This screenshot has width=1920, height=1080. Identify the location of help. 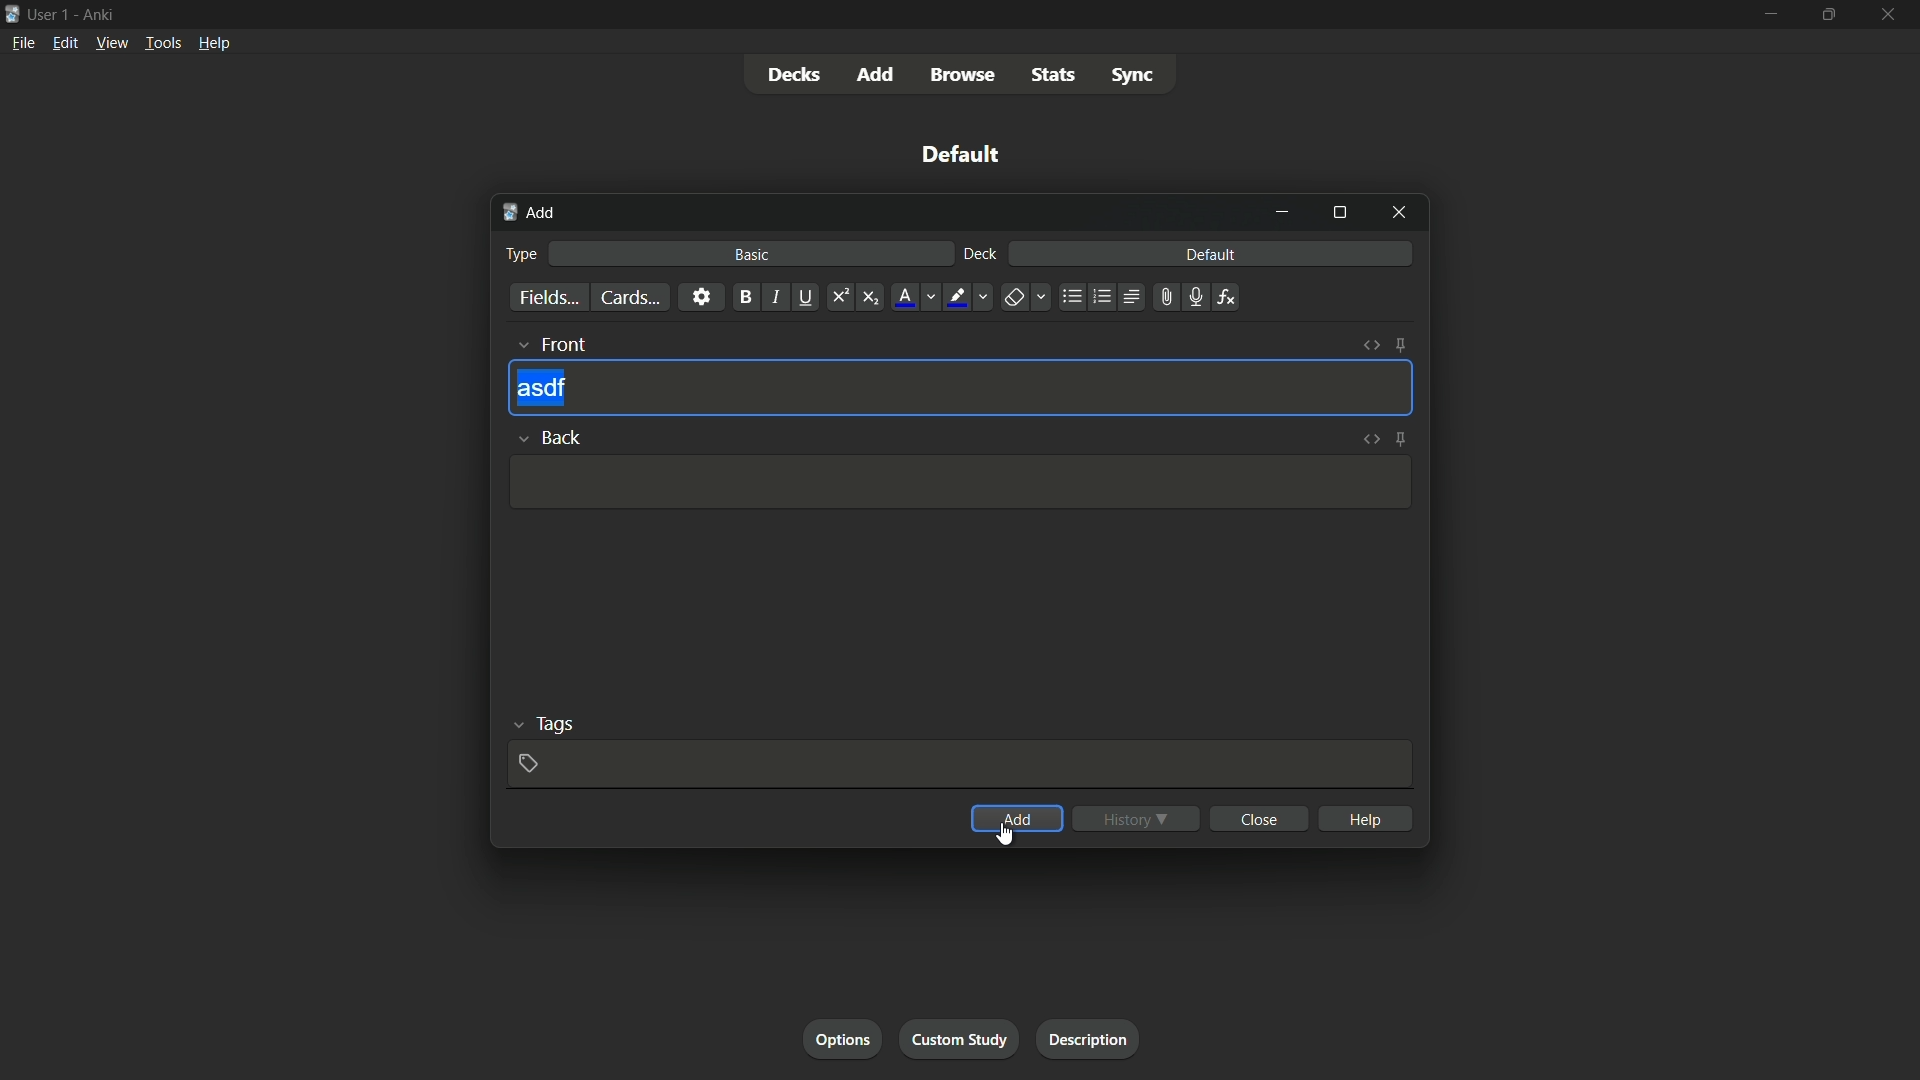
(1366, 819).